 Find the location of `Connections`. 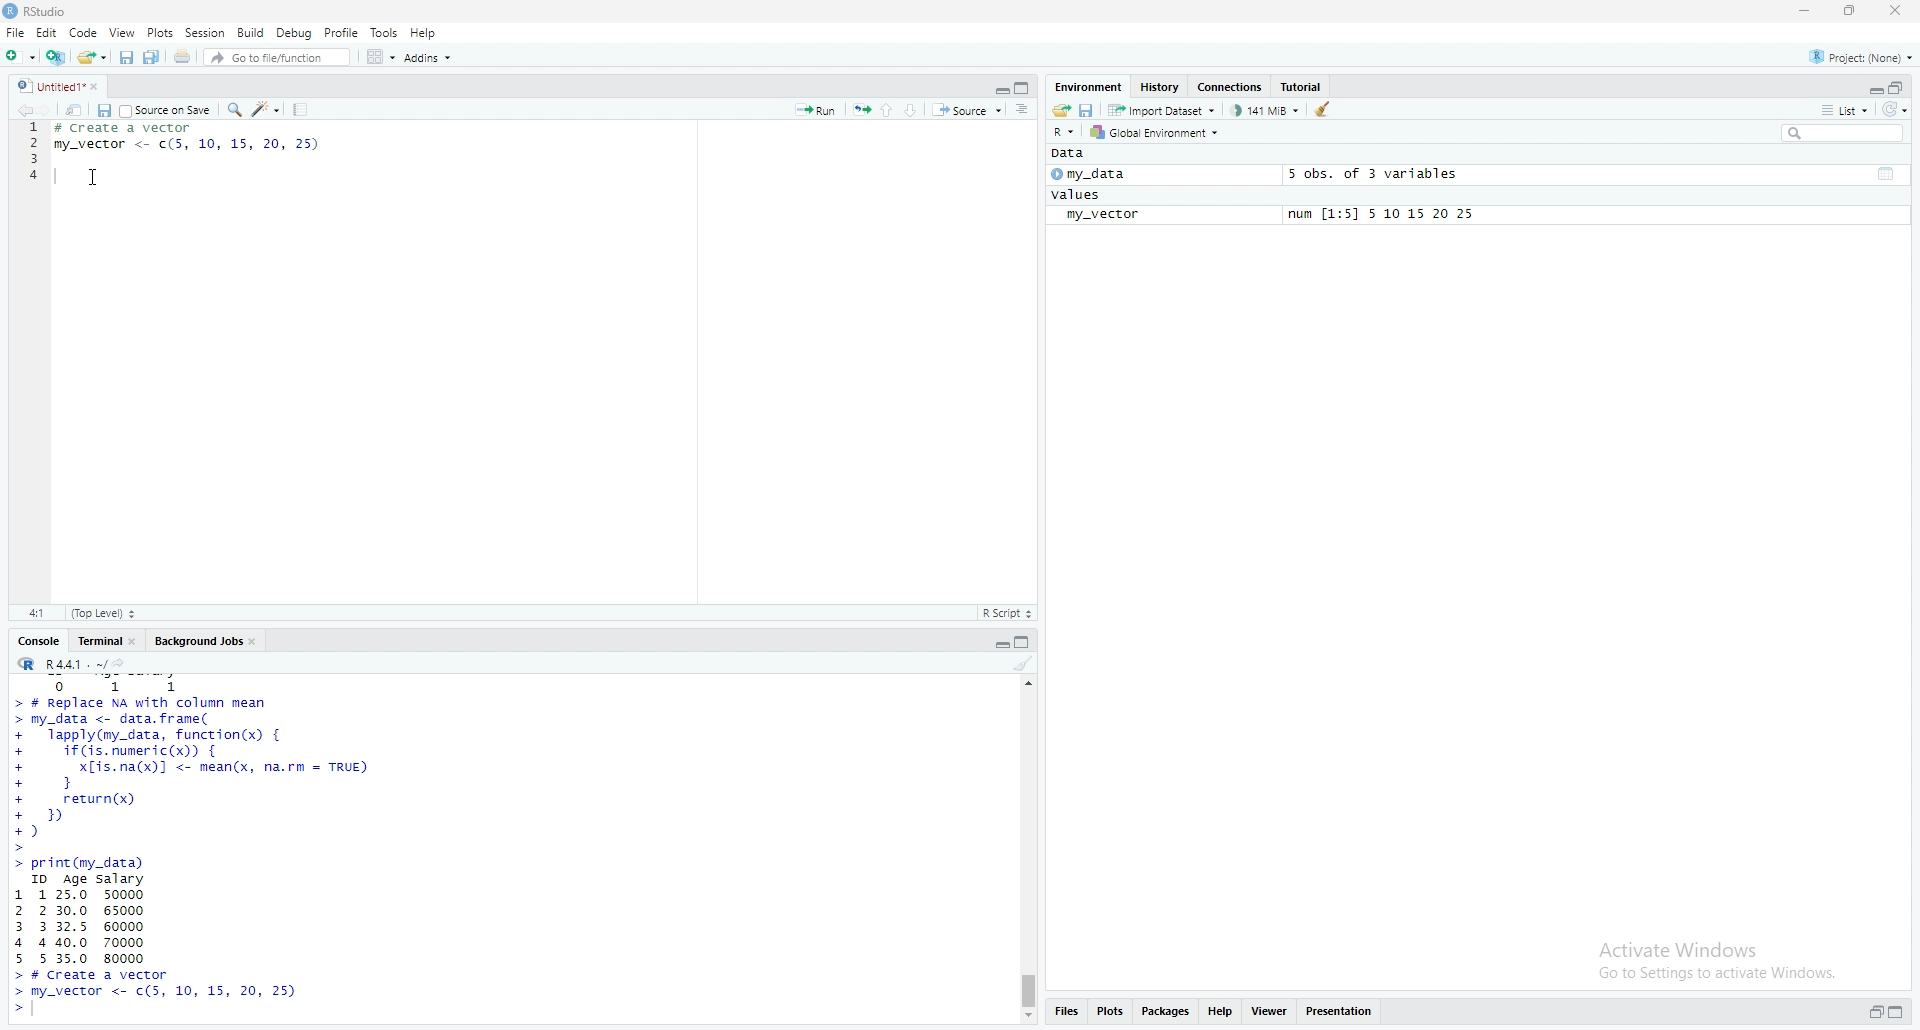

Connections is located at coordinates (1234, 86).